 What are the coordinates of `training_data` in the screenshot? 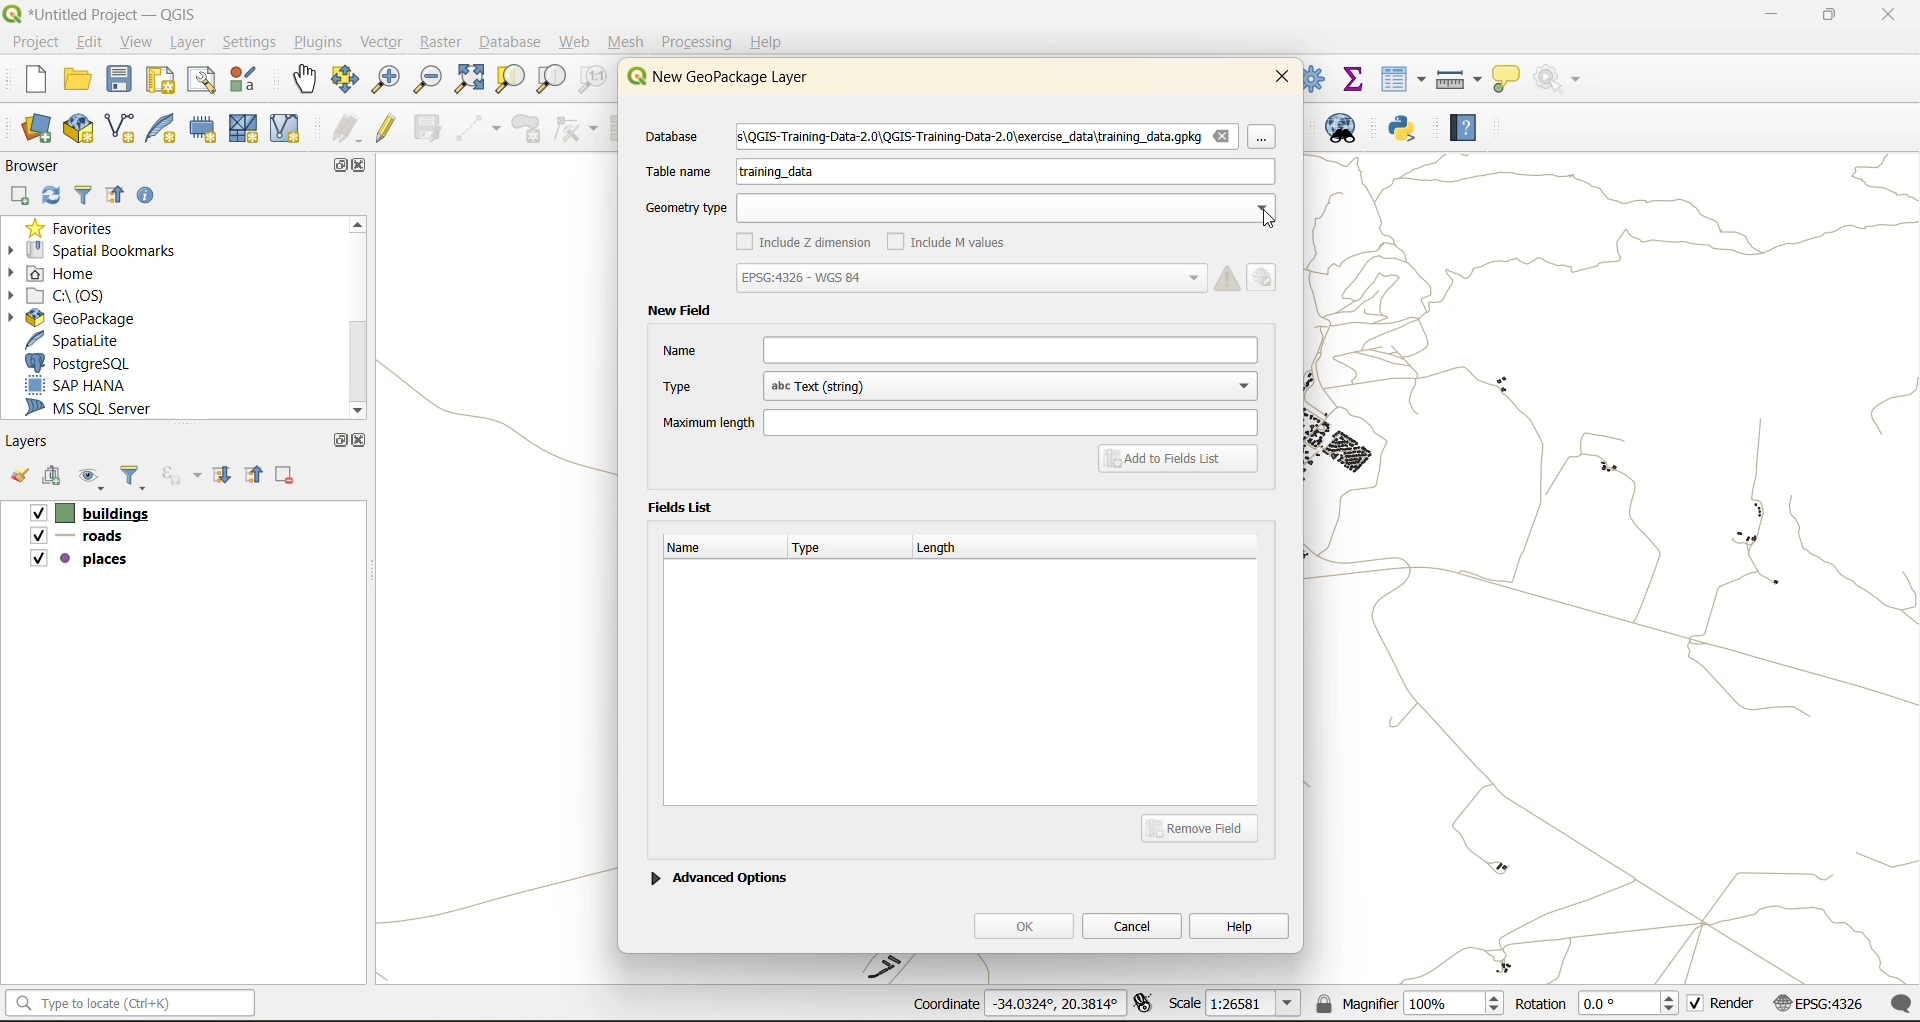 It's located at (777, 175).